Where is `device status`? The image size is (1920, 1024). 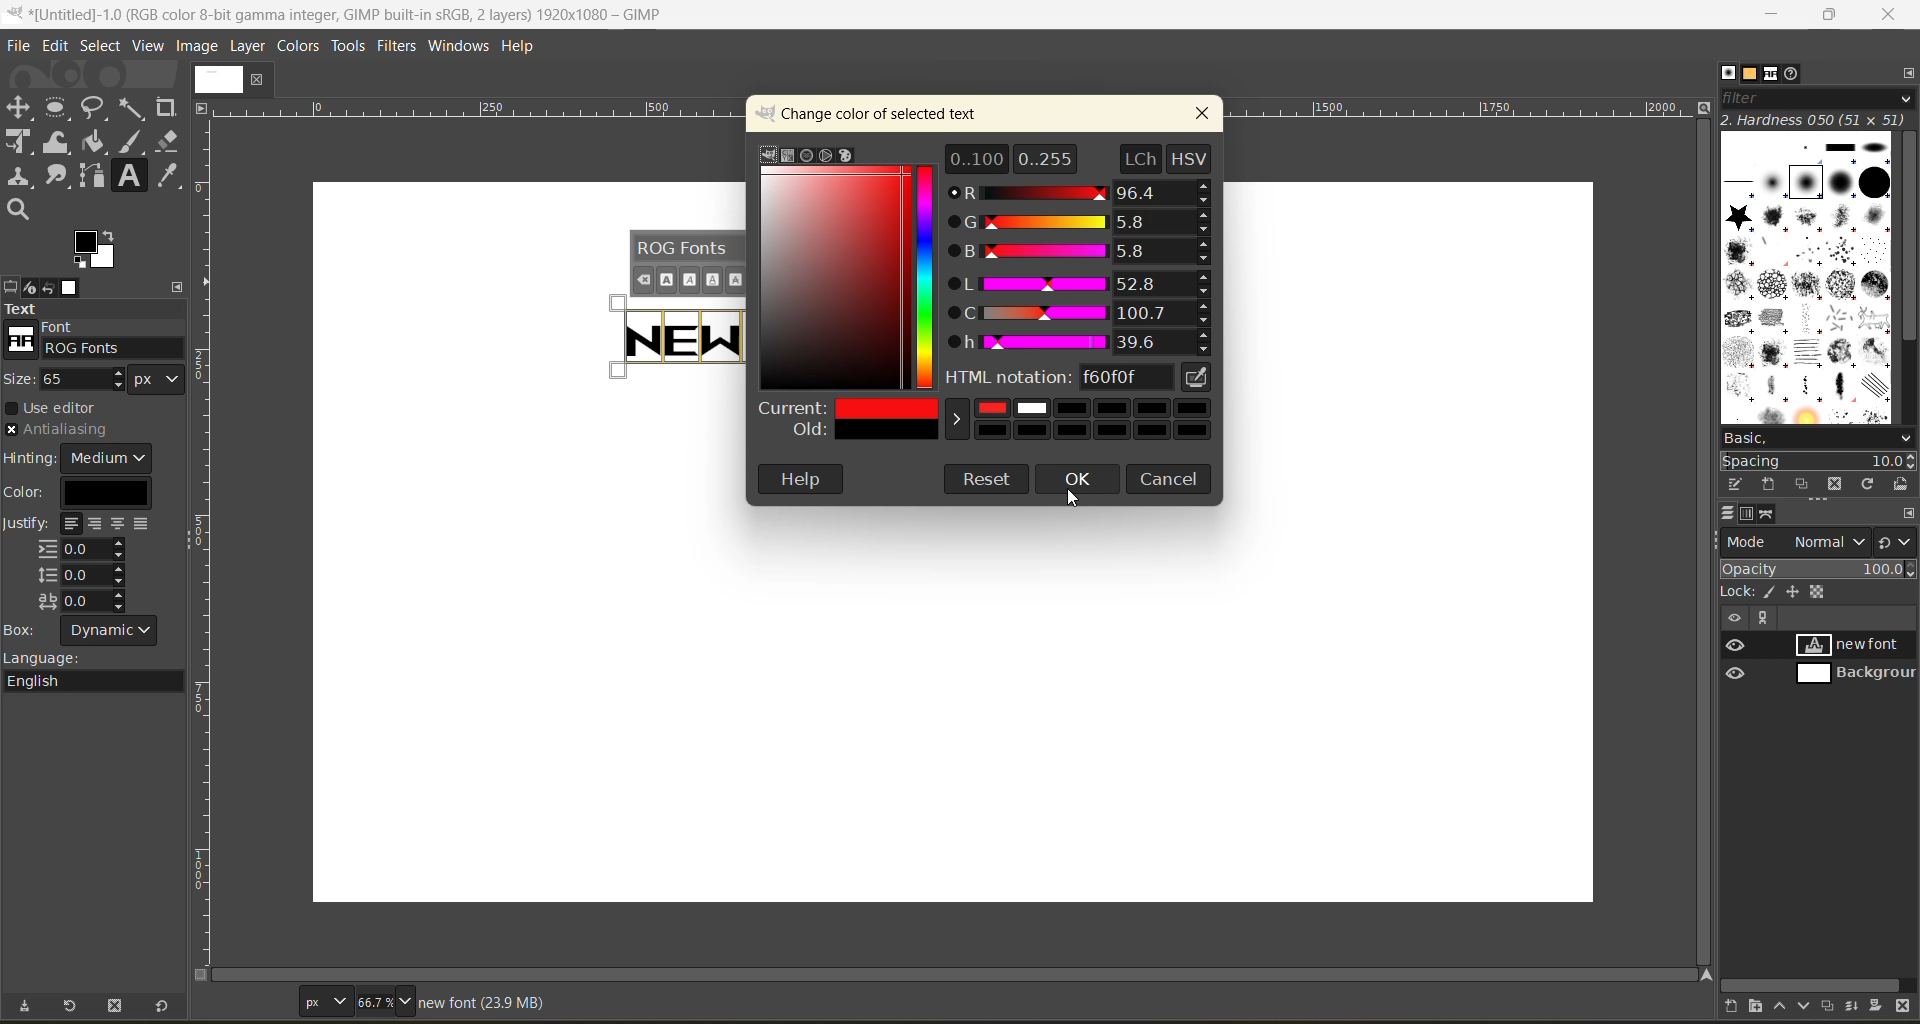
device status is located at coordinates (31, 288).